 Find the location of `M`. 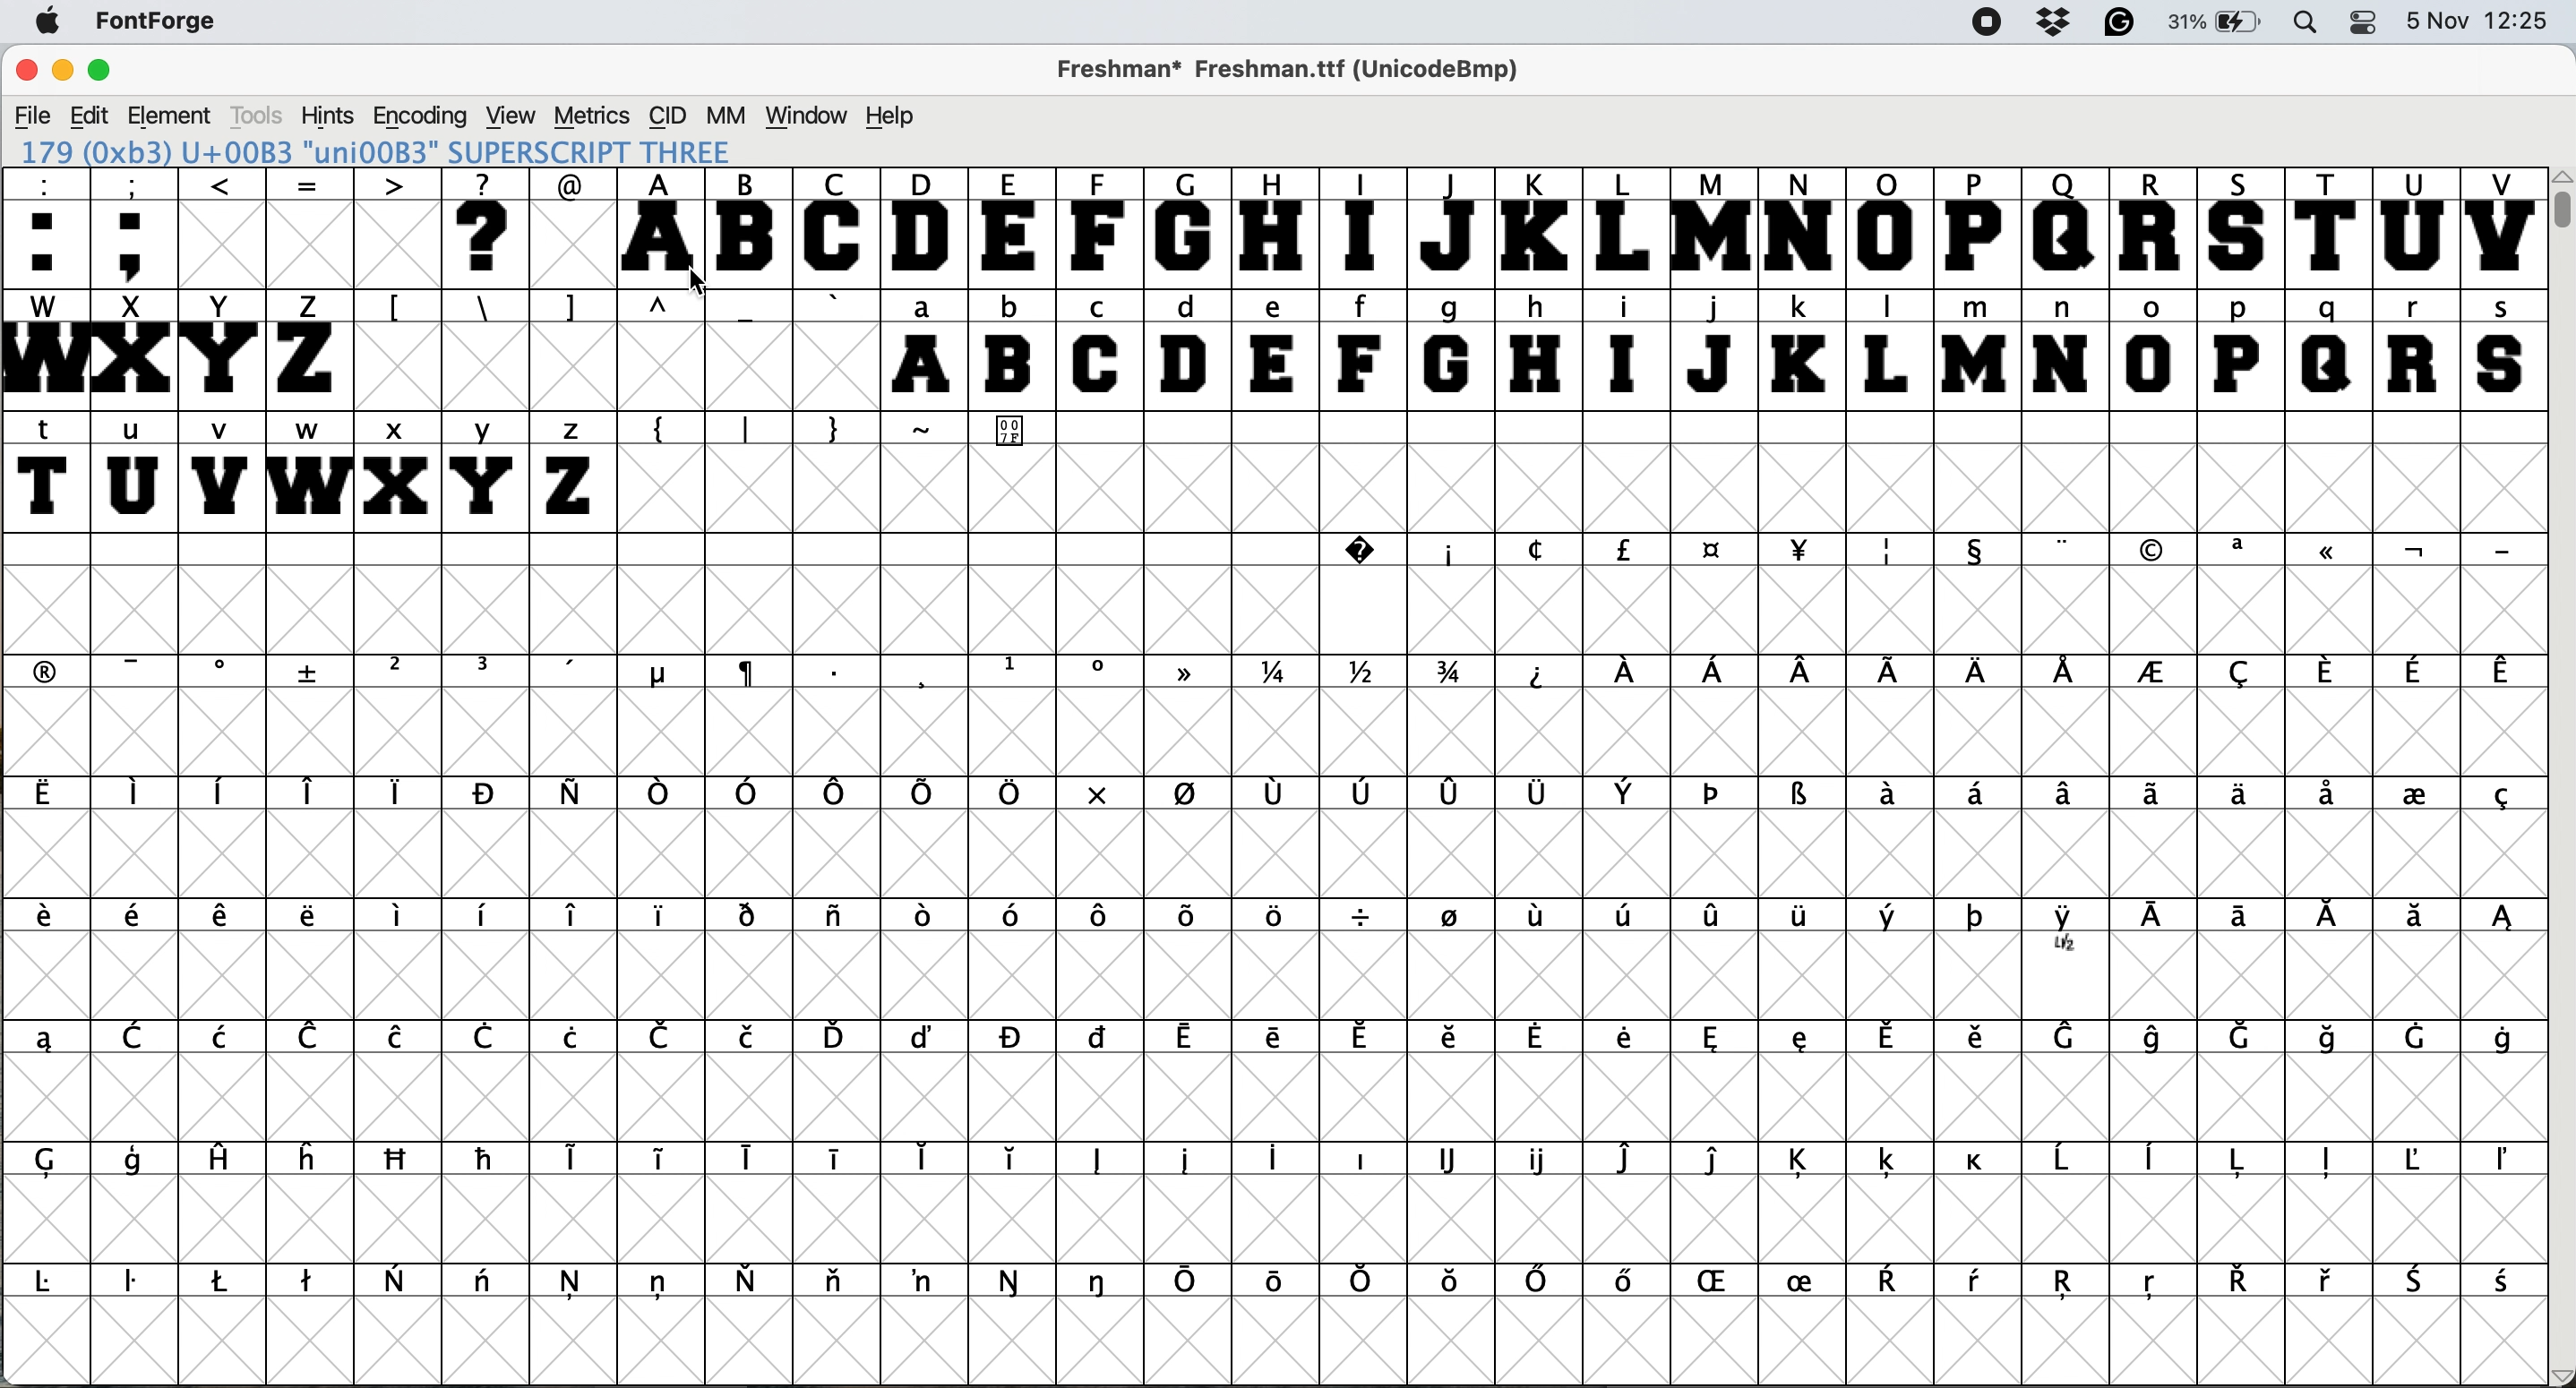

M is located at coordinates (1715, 227).